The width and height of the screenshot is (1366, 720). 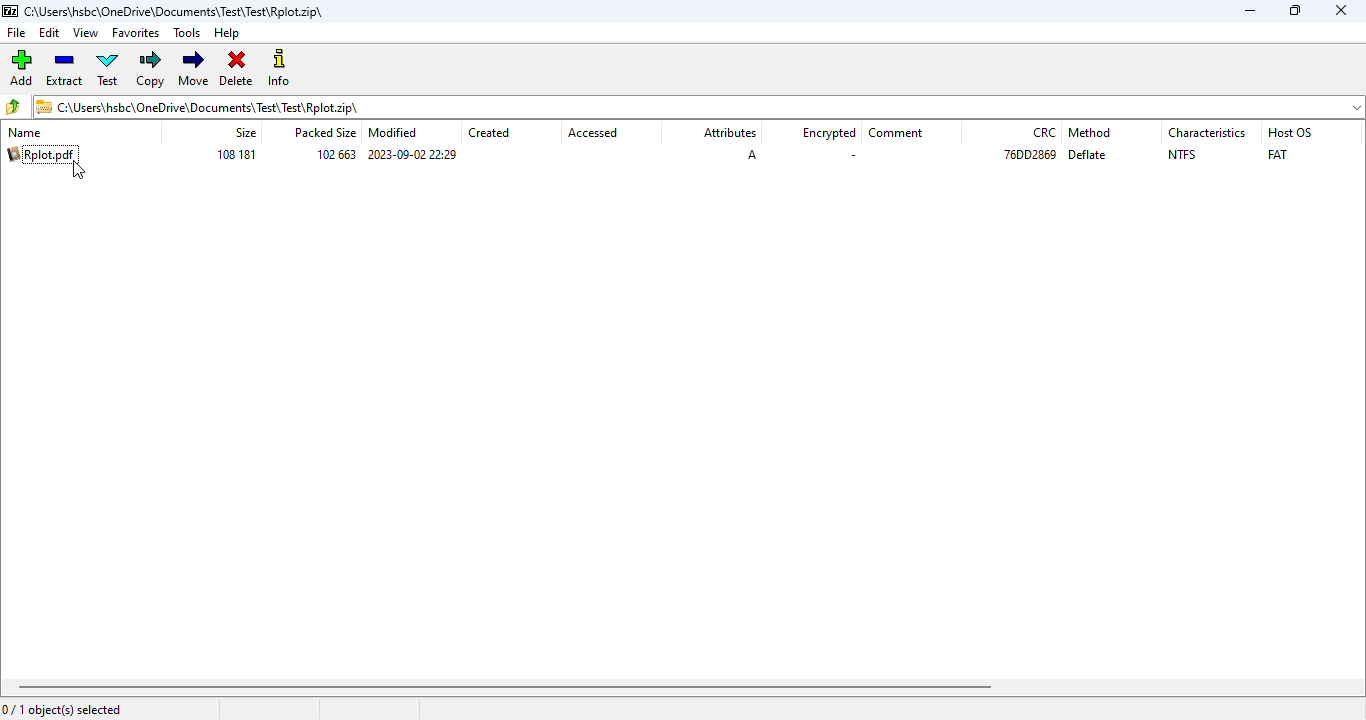 I want to click on created, so click(x=490, y=133).